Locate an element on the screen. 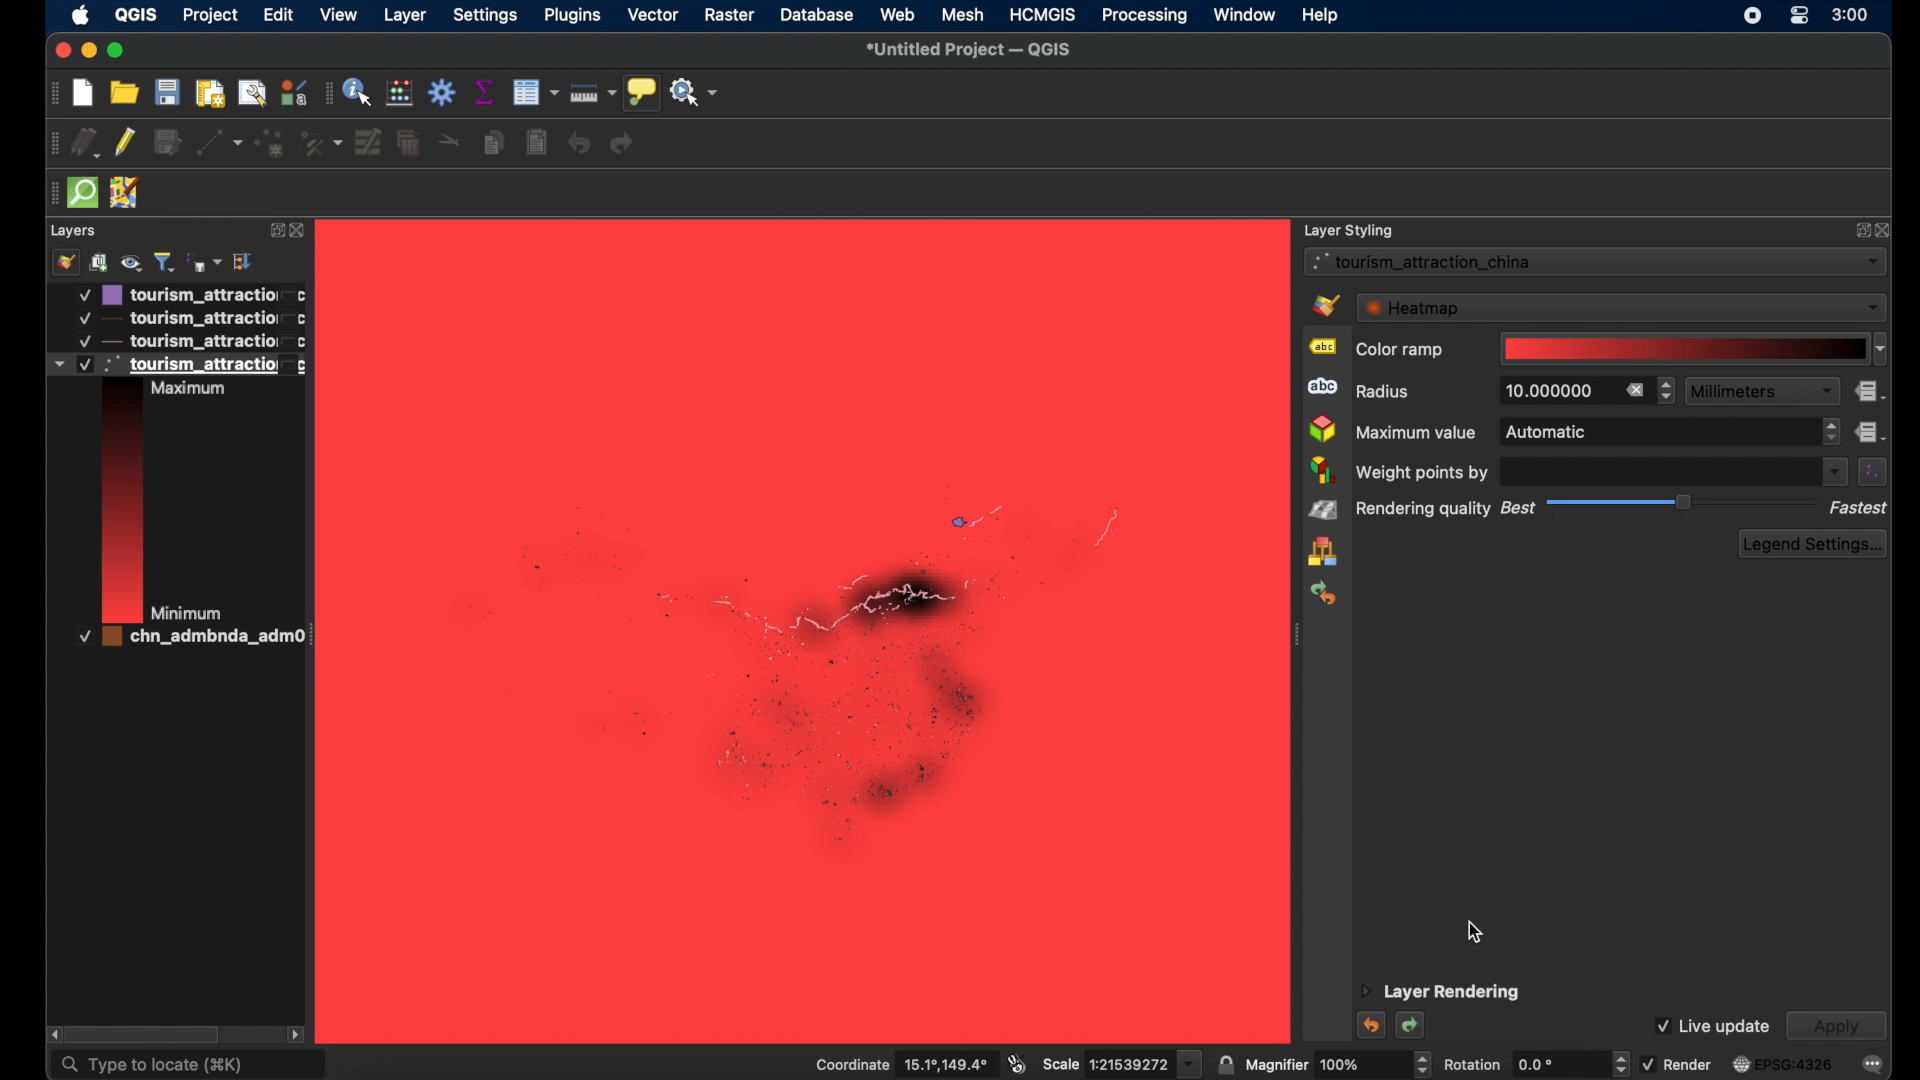 This screenshot has height=1080, width=1920. view is located at coordinates (341, 16).